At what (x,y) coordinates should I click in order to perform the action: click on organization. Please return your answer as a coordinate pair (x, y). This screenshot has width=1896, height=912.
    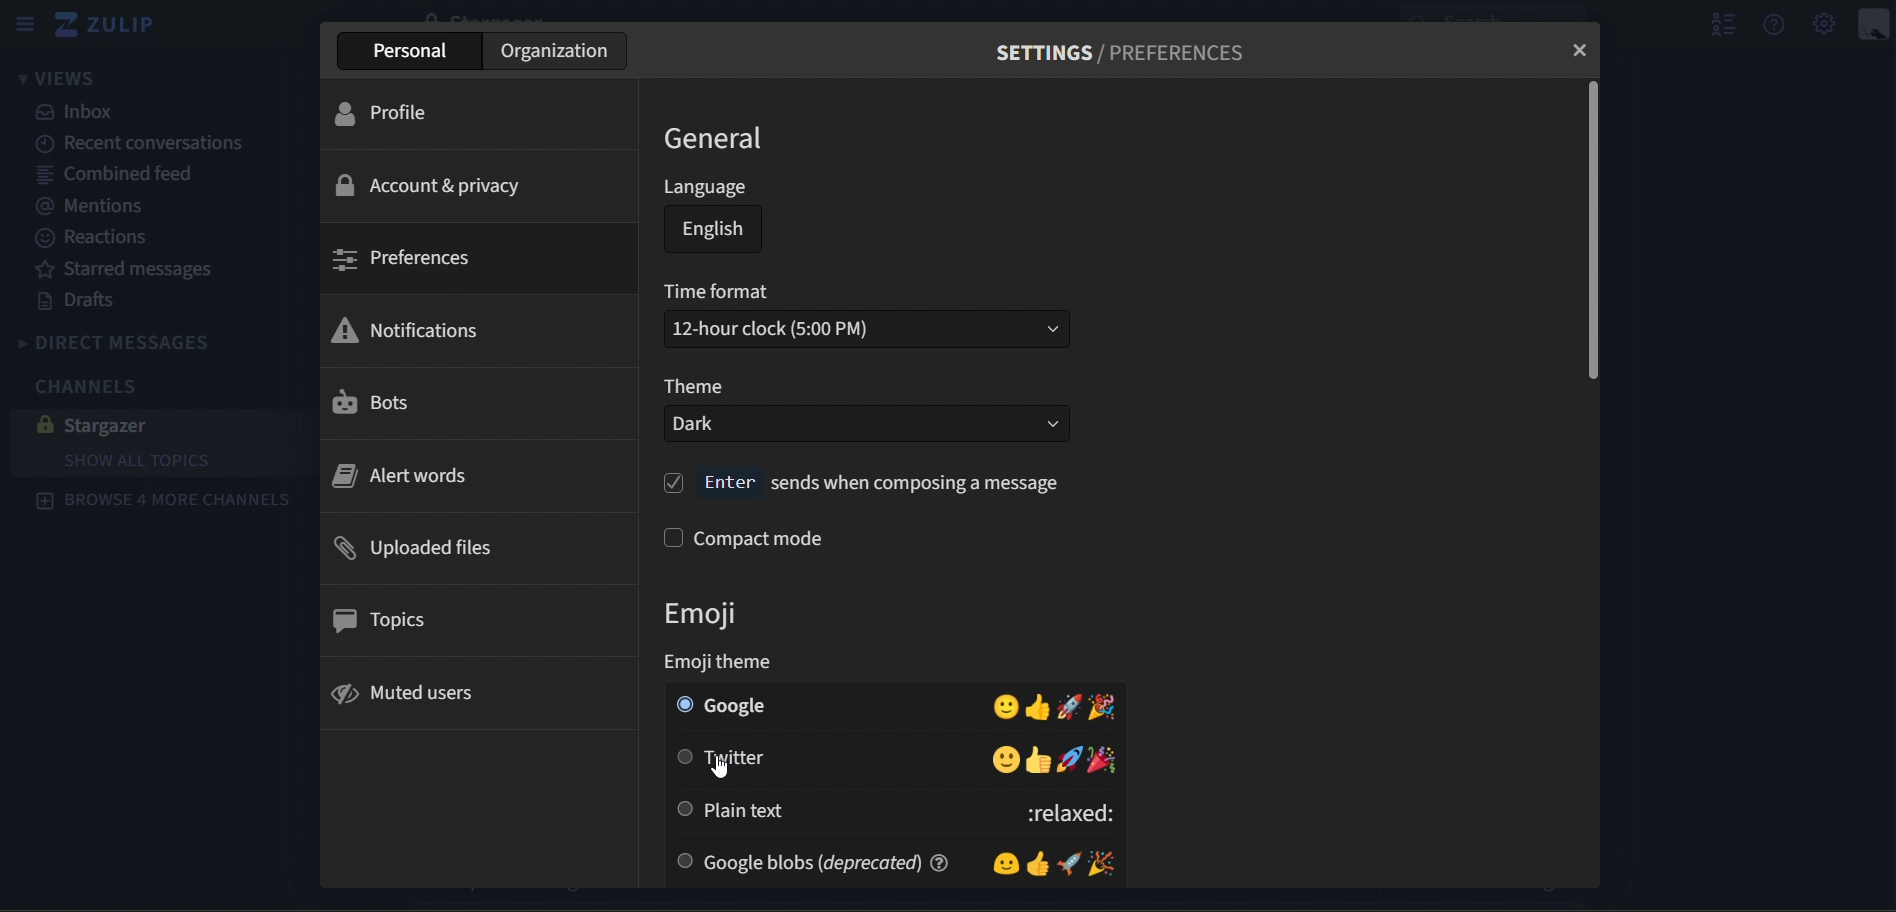
    Looking at the image, I should click on (556, 50).